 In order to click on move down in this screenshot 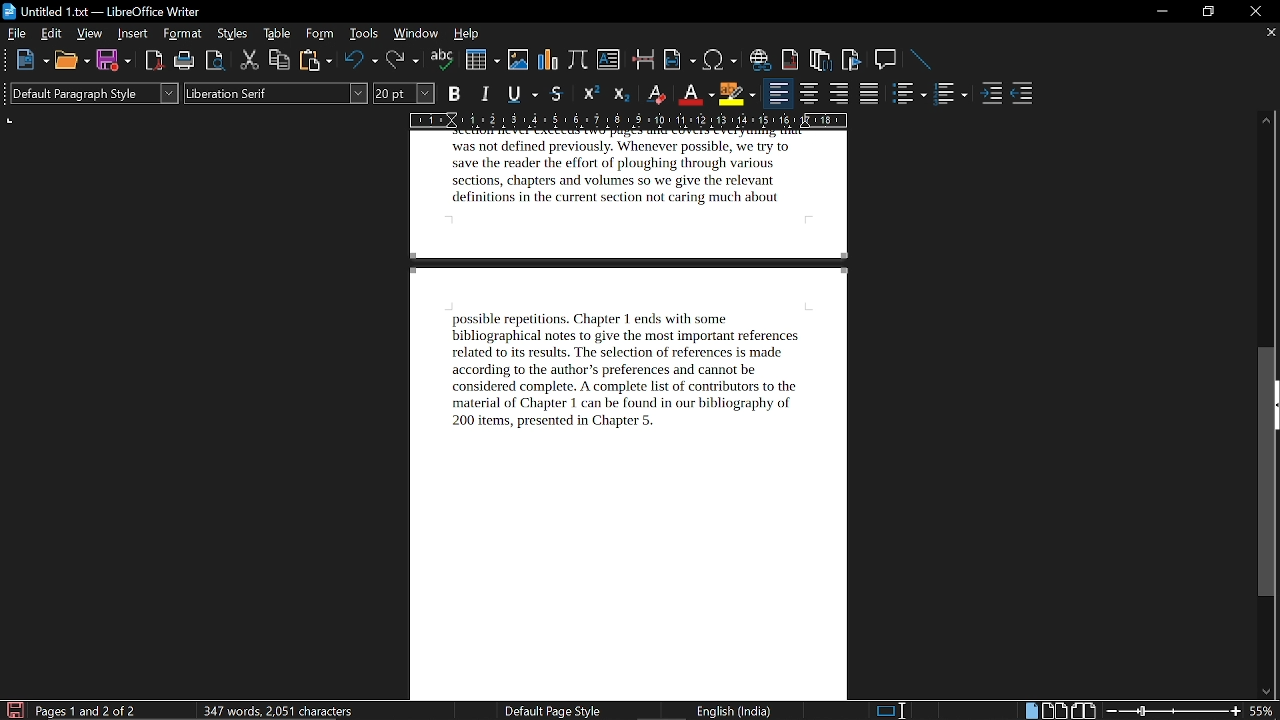, I will do `click(1267, 693)`.